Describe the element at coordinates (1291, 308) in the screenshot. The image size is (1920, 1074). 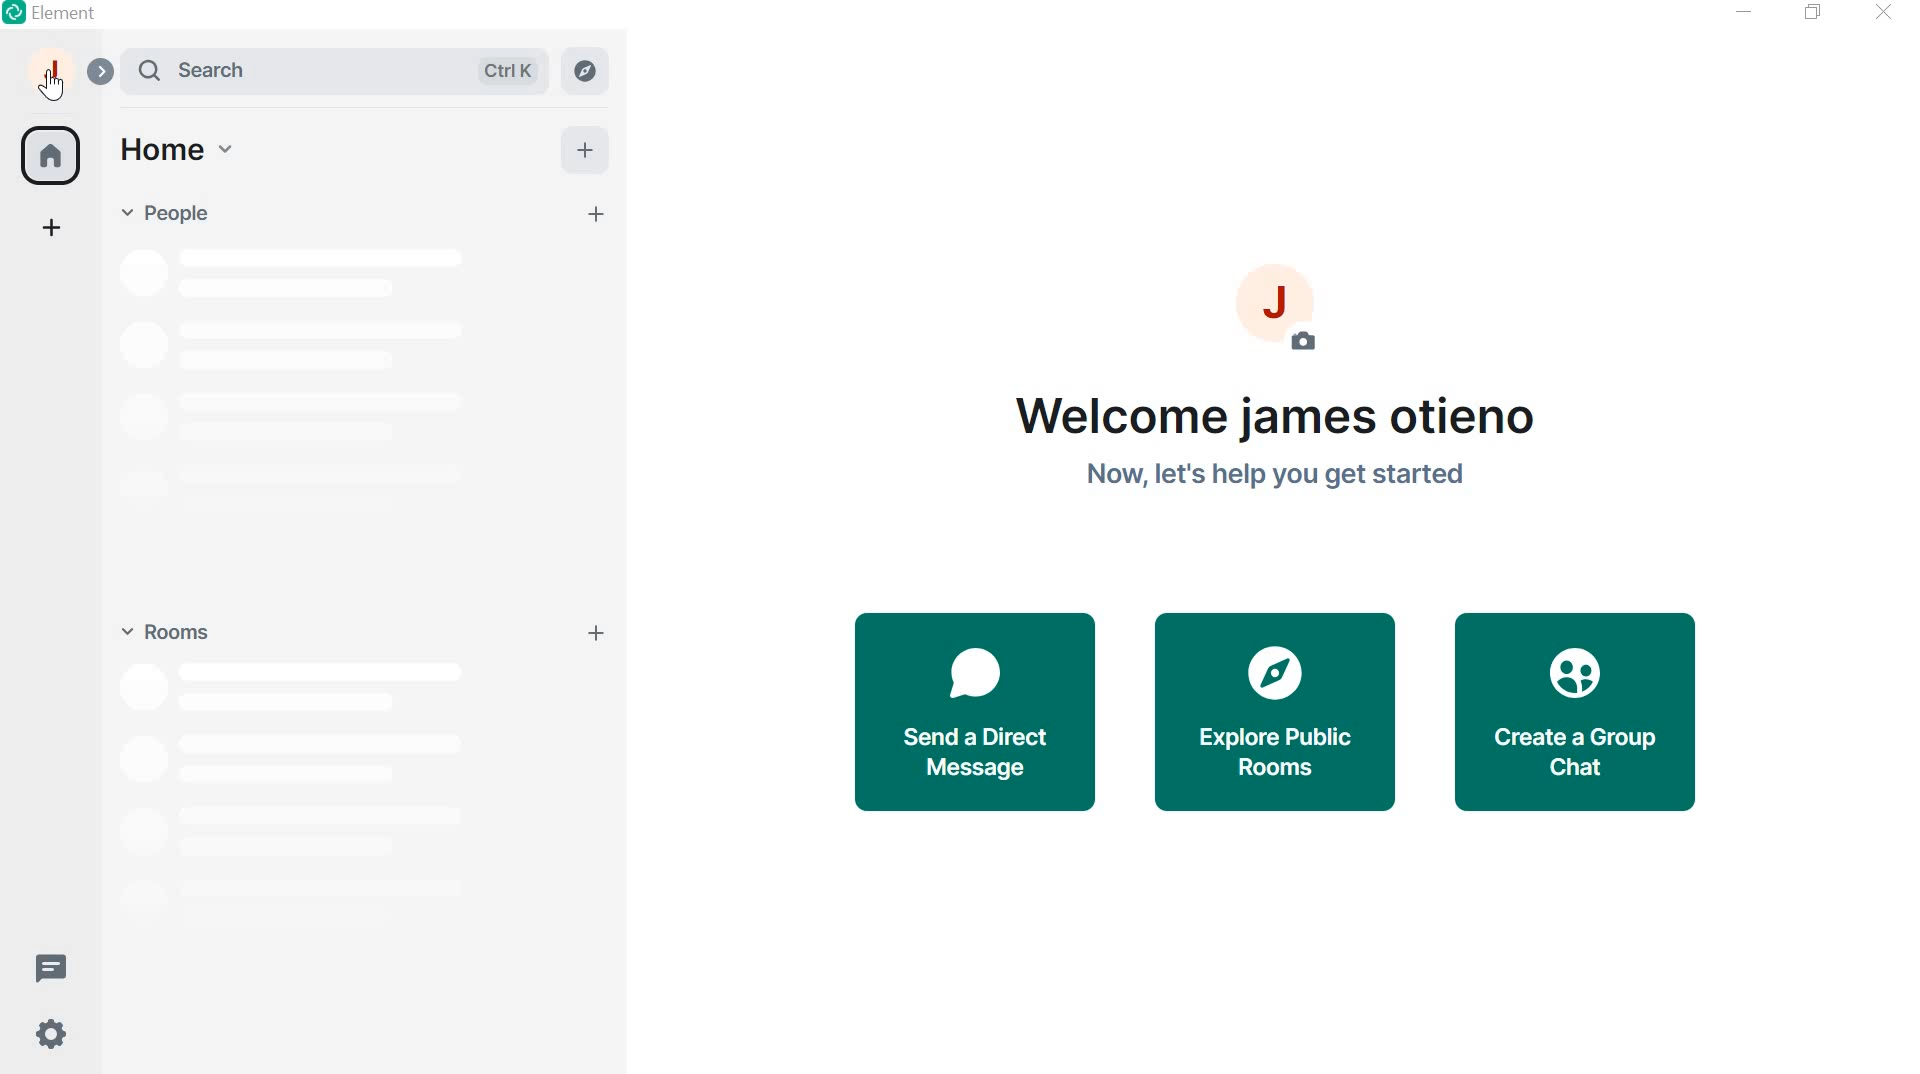
I see `display picture` at that location.